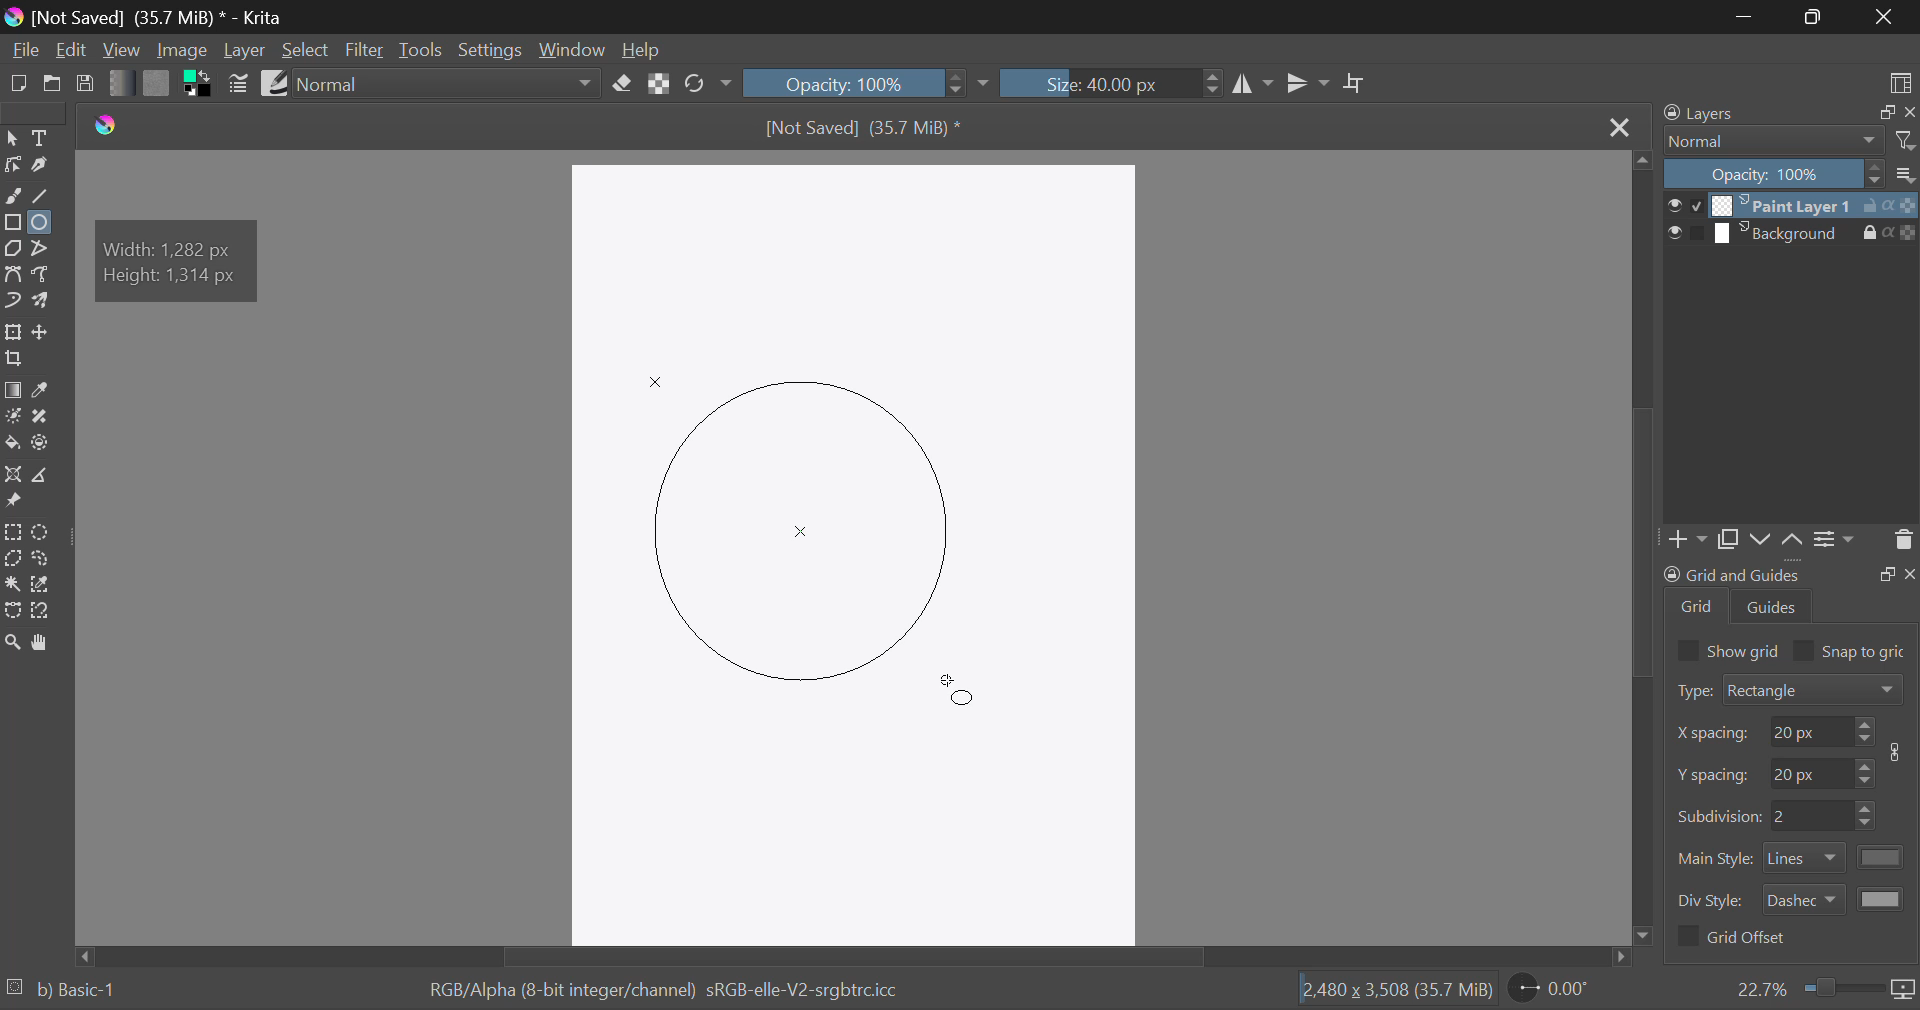 The height and width of the screenshot is (1010, 1920). What do you see at coordinates (12, 983) in the screenshot?
I see `loading` at bounding box center [12, 983].